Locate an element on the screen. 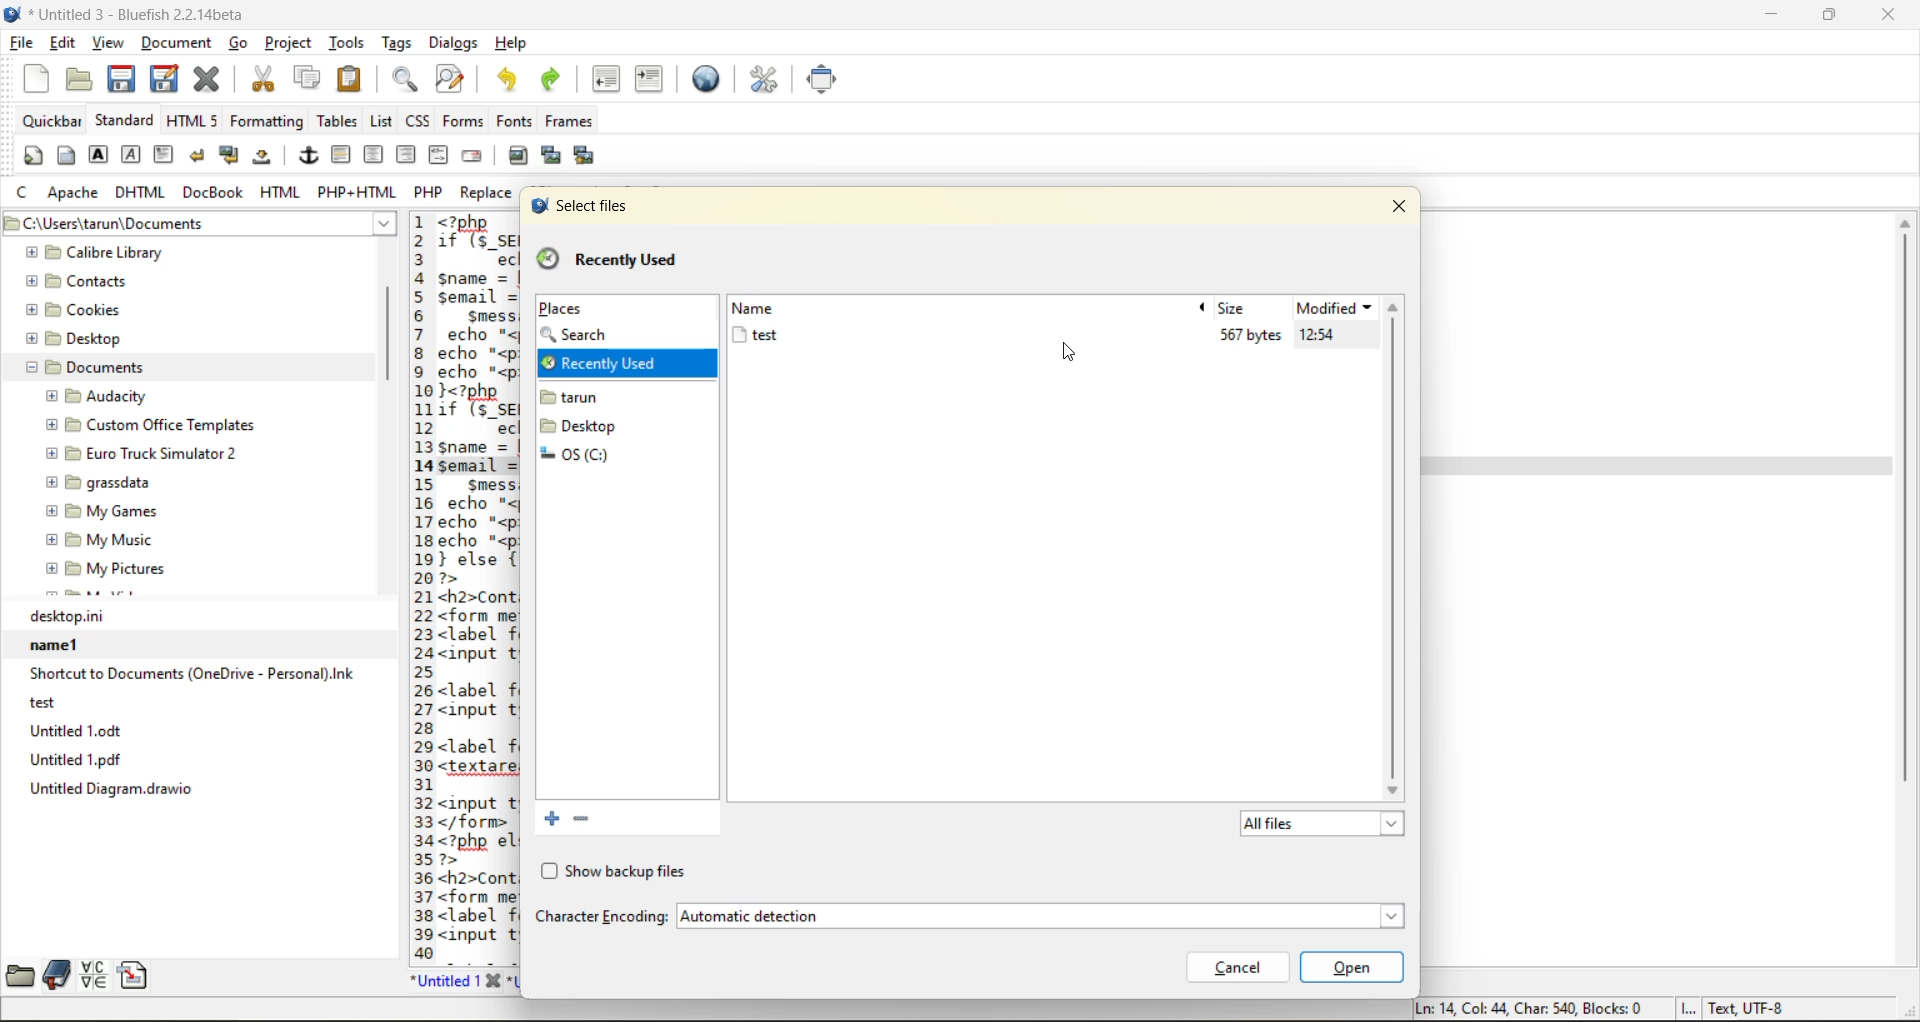 Image resolution: width=1920 pixels, height=1022 pixels. vertical scrollbar is located at coordinates (1399, 546).